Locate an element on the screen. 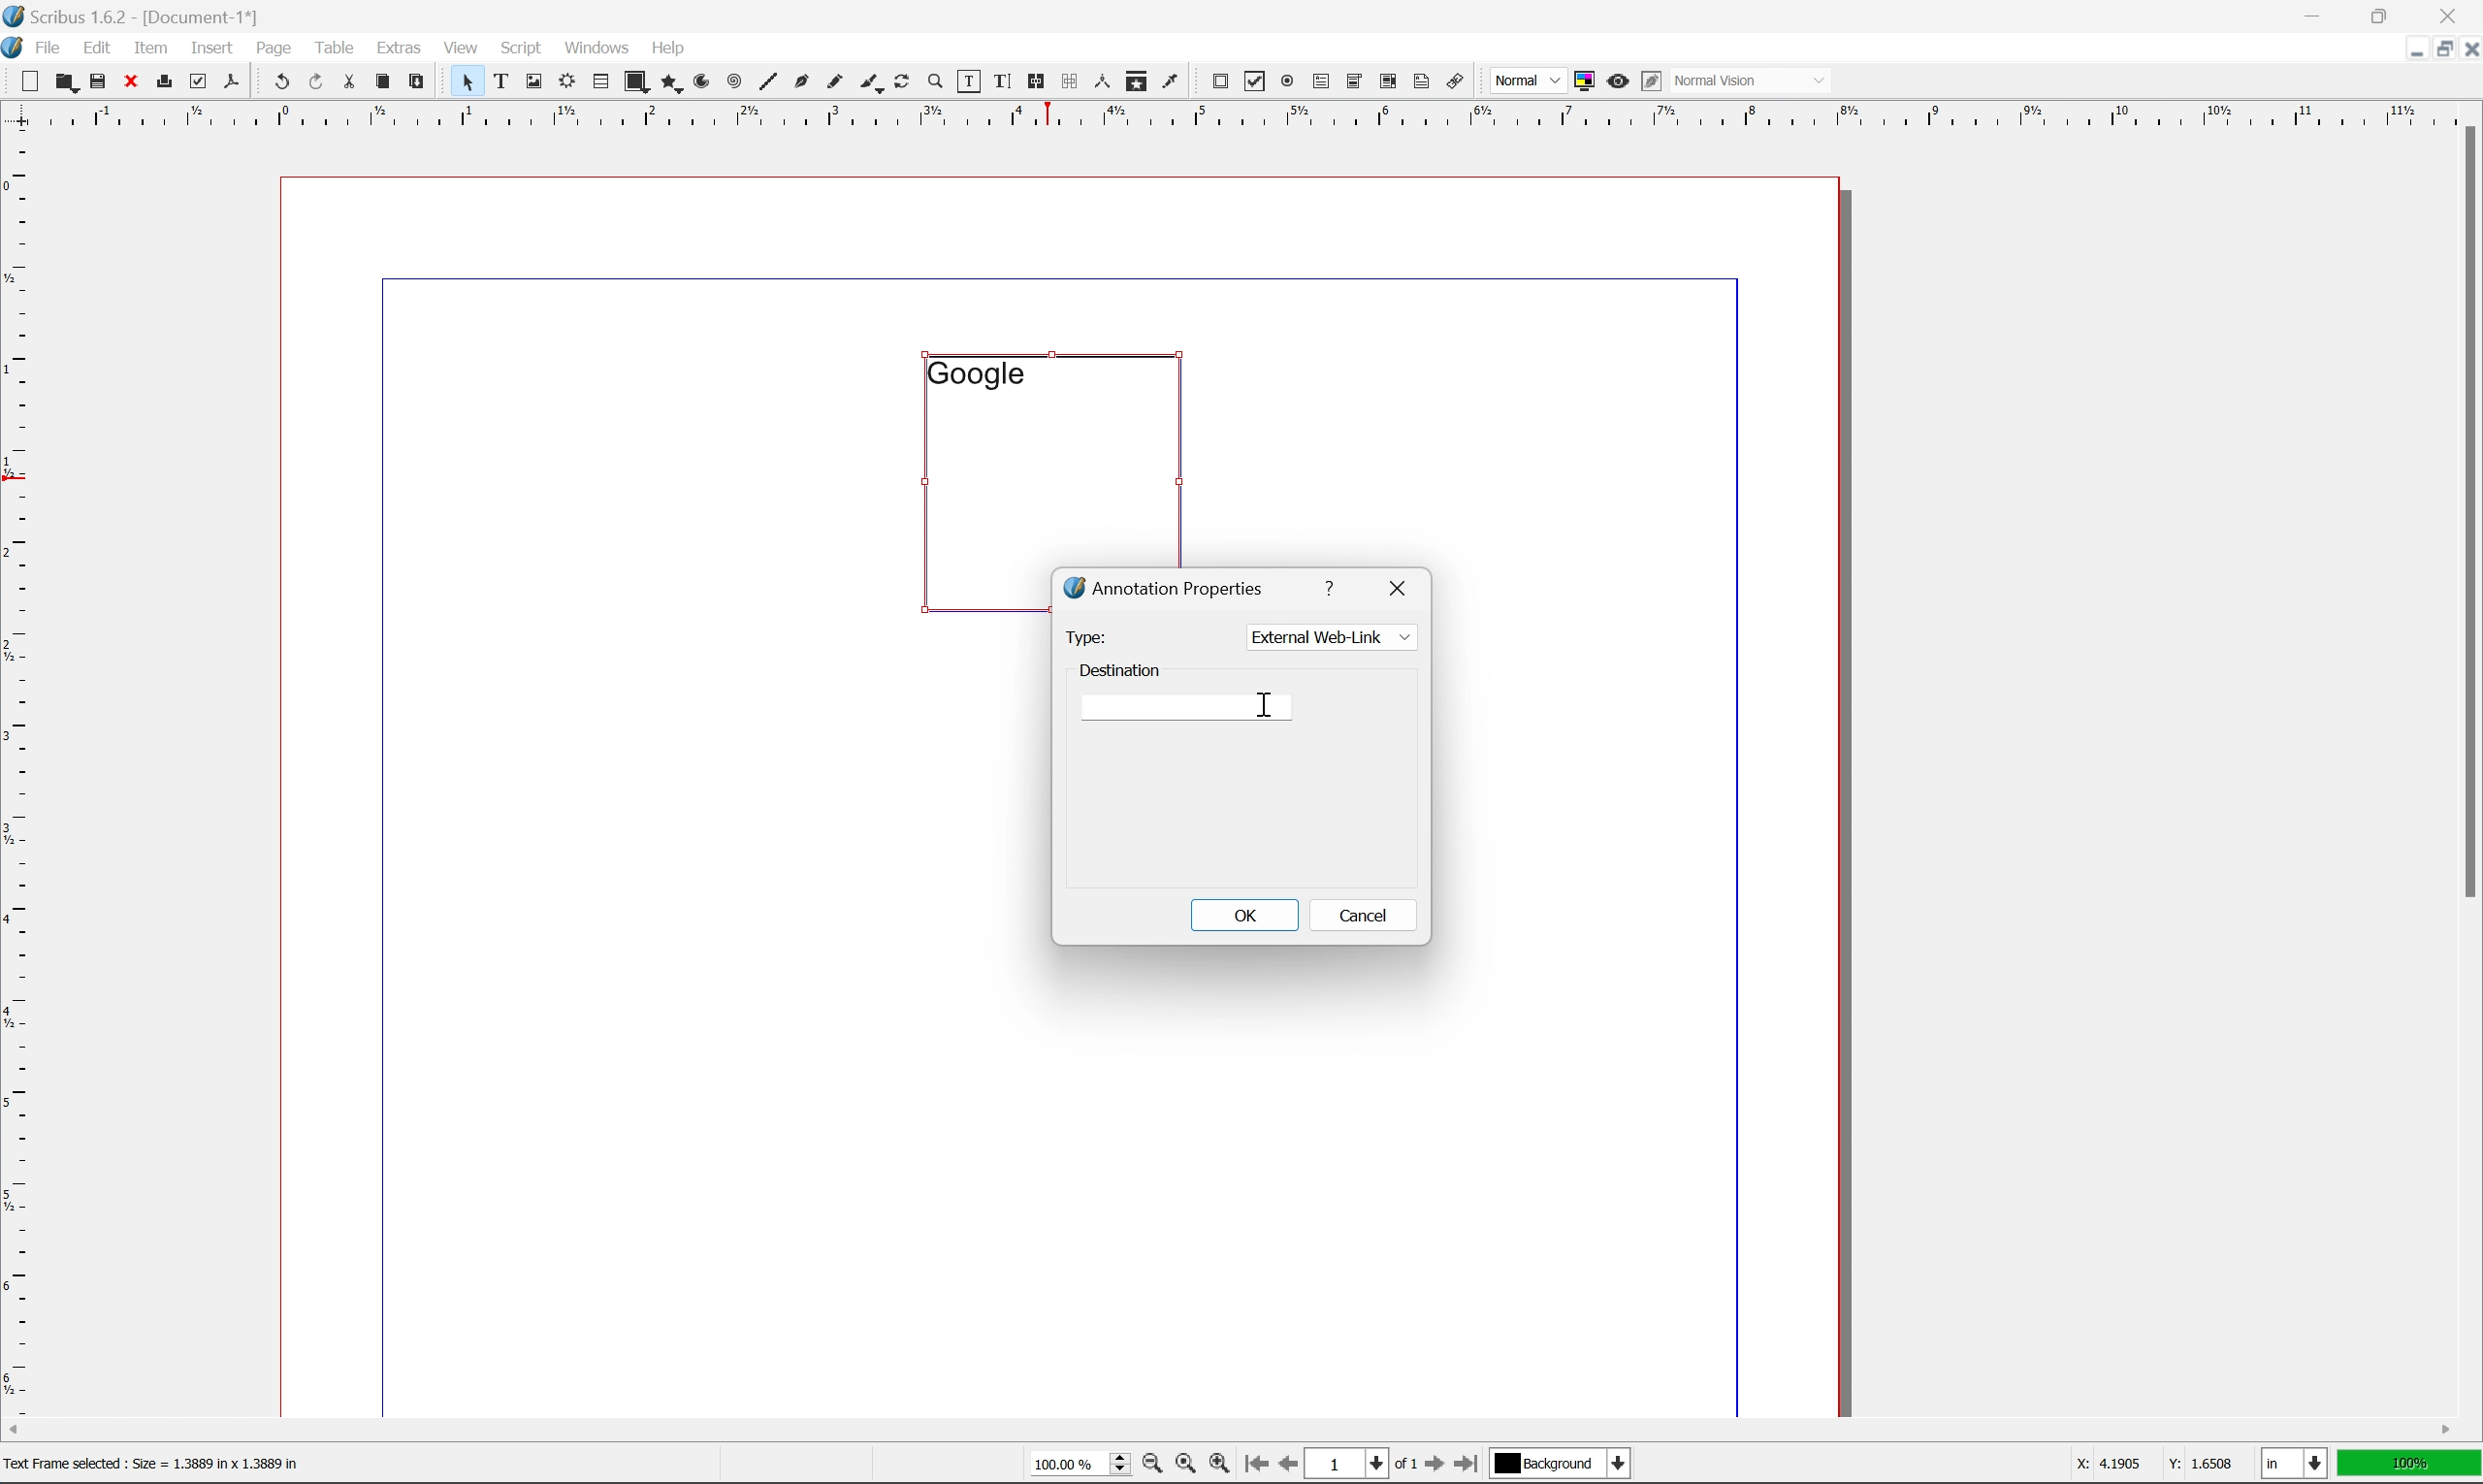 This screenshot has width=2483, height=1484. help is located at coordinates (667, 48).